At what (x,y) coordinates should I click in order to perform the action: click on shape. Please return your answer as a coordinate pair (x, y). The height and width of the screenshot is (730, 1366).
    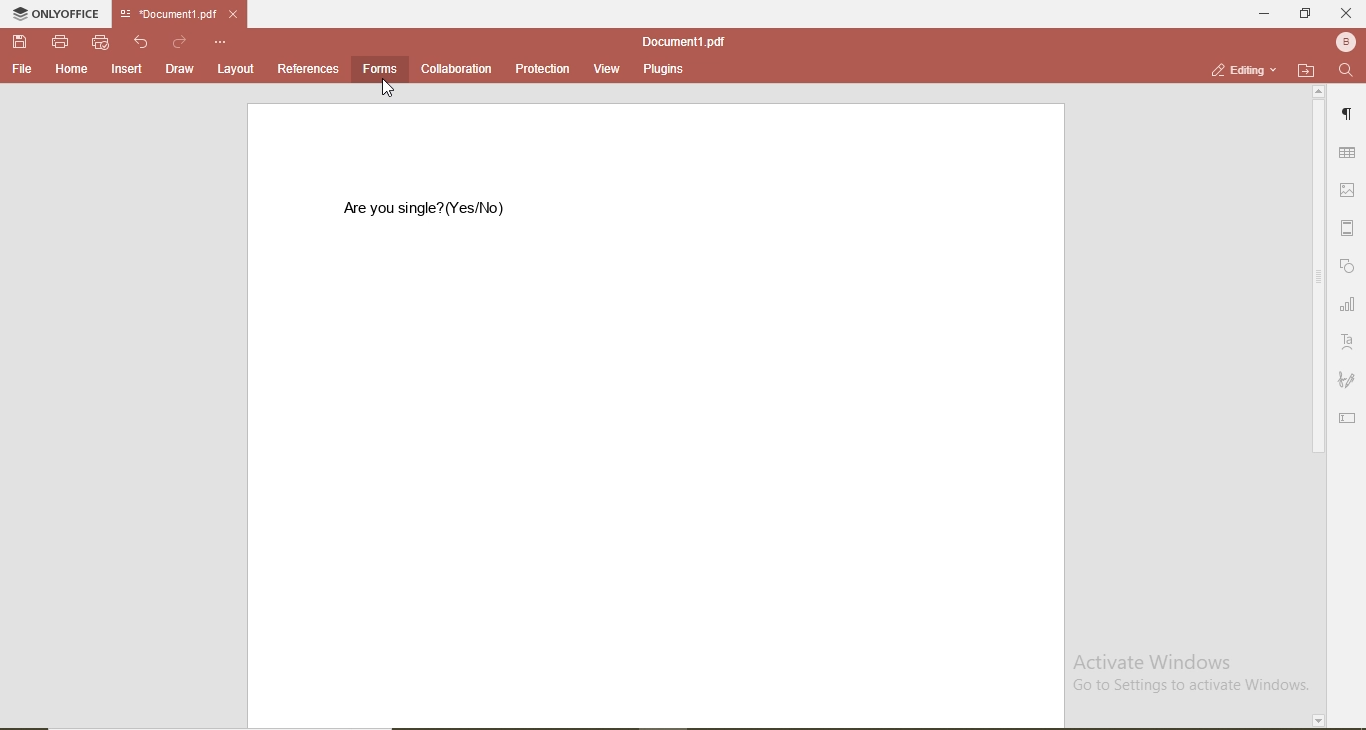
    Looking at the image, I should click on (1351, 269).